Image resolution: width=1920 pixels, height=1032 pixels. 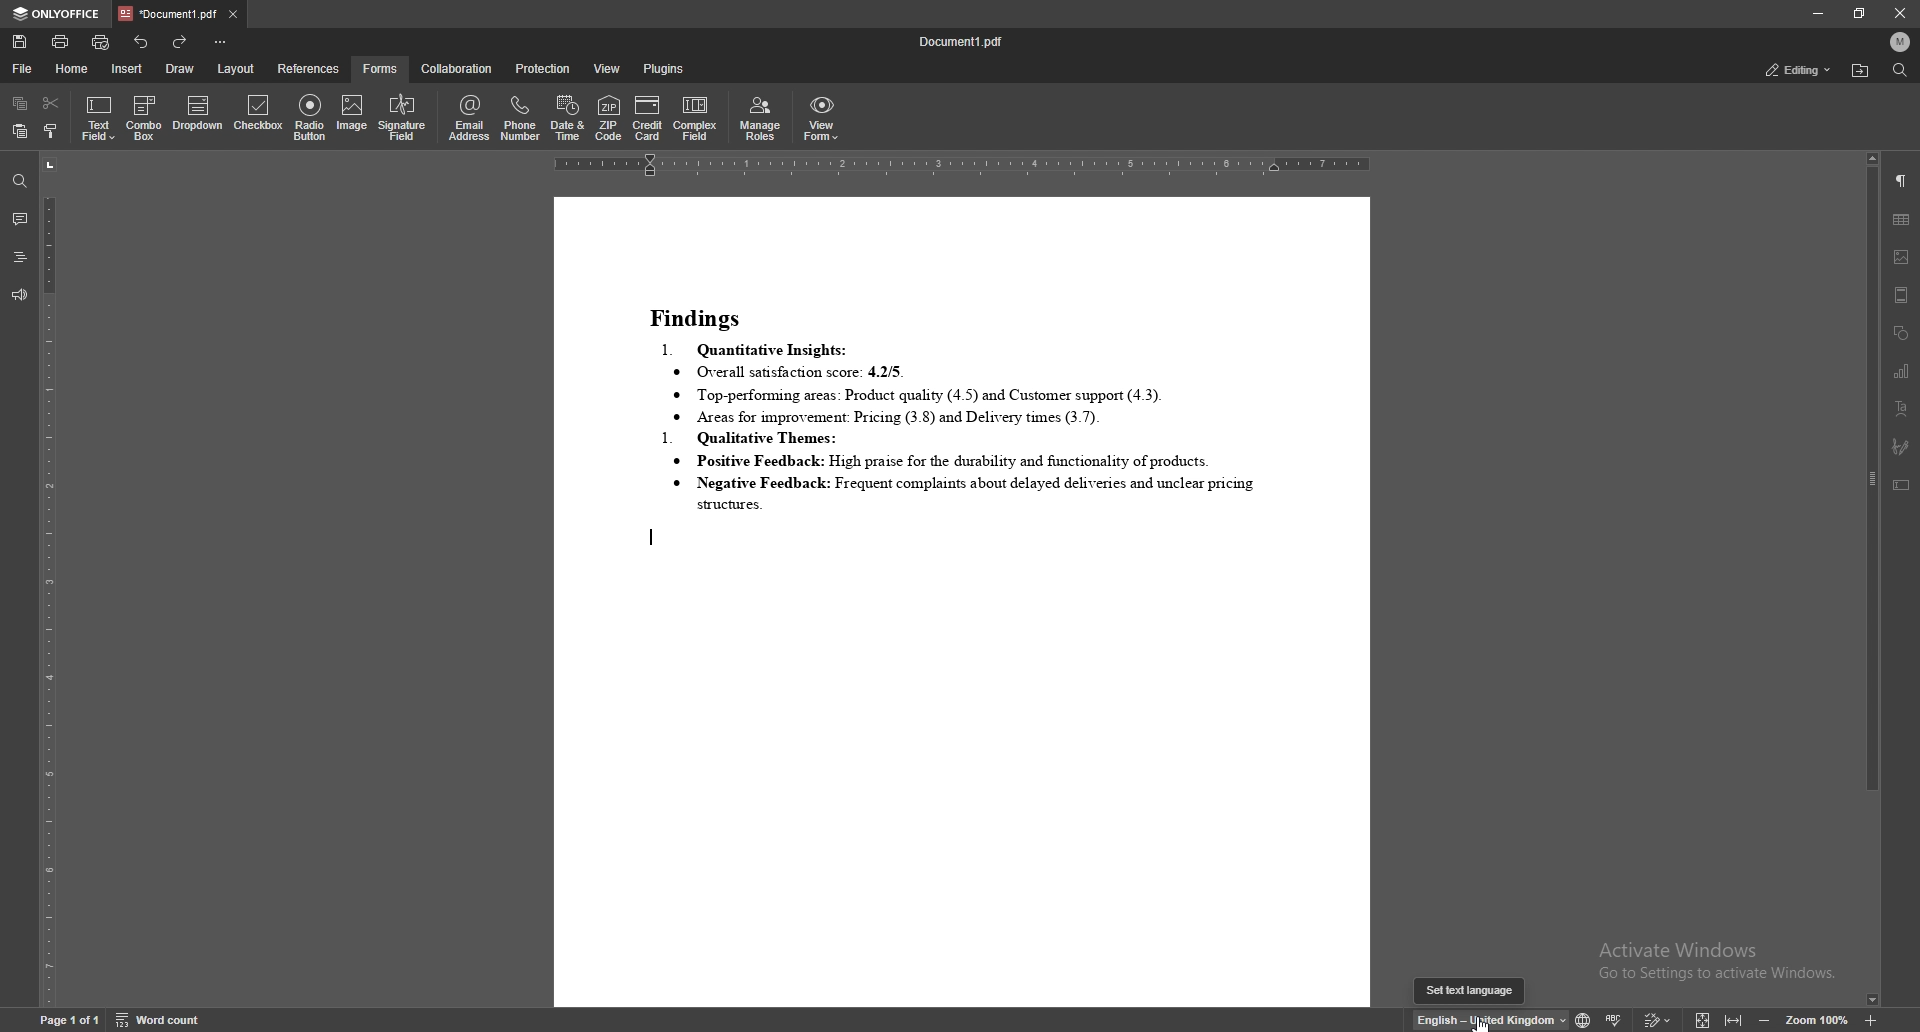 I want to click on status, so click(x=1799, y=69).